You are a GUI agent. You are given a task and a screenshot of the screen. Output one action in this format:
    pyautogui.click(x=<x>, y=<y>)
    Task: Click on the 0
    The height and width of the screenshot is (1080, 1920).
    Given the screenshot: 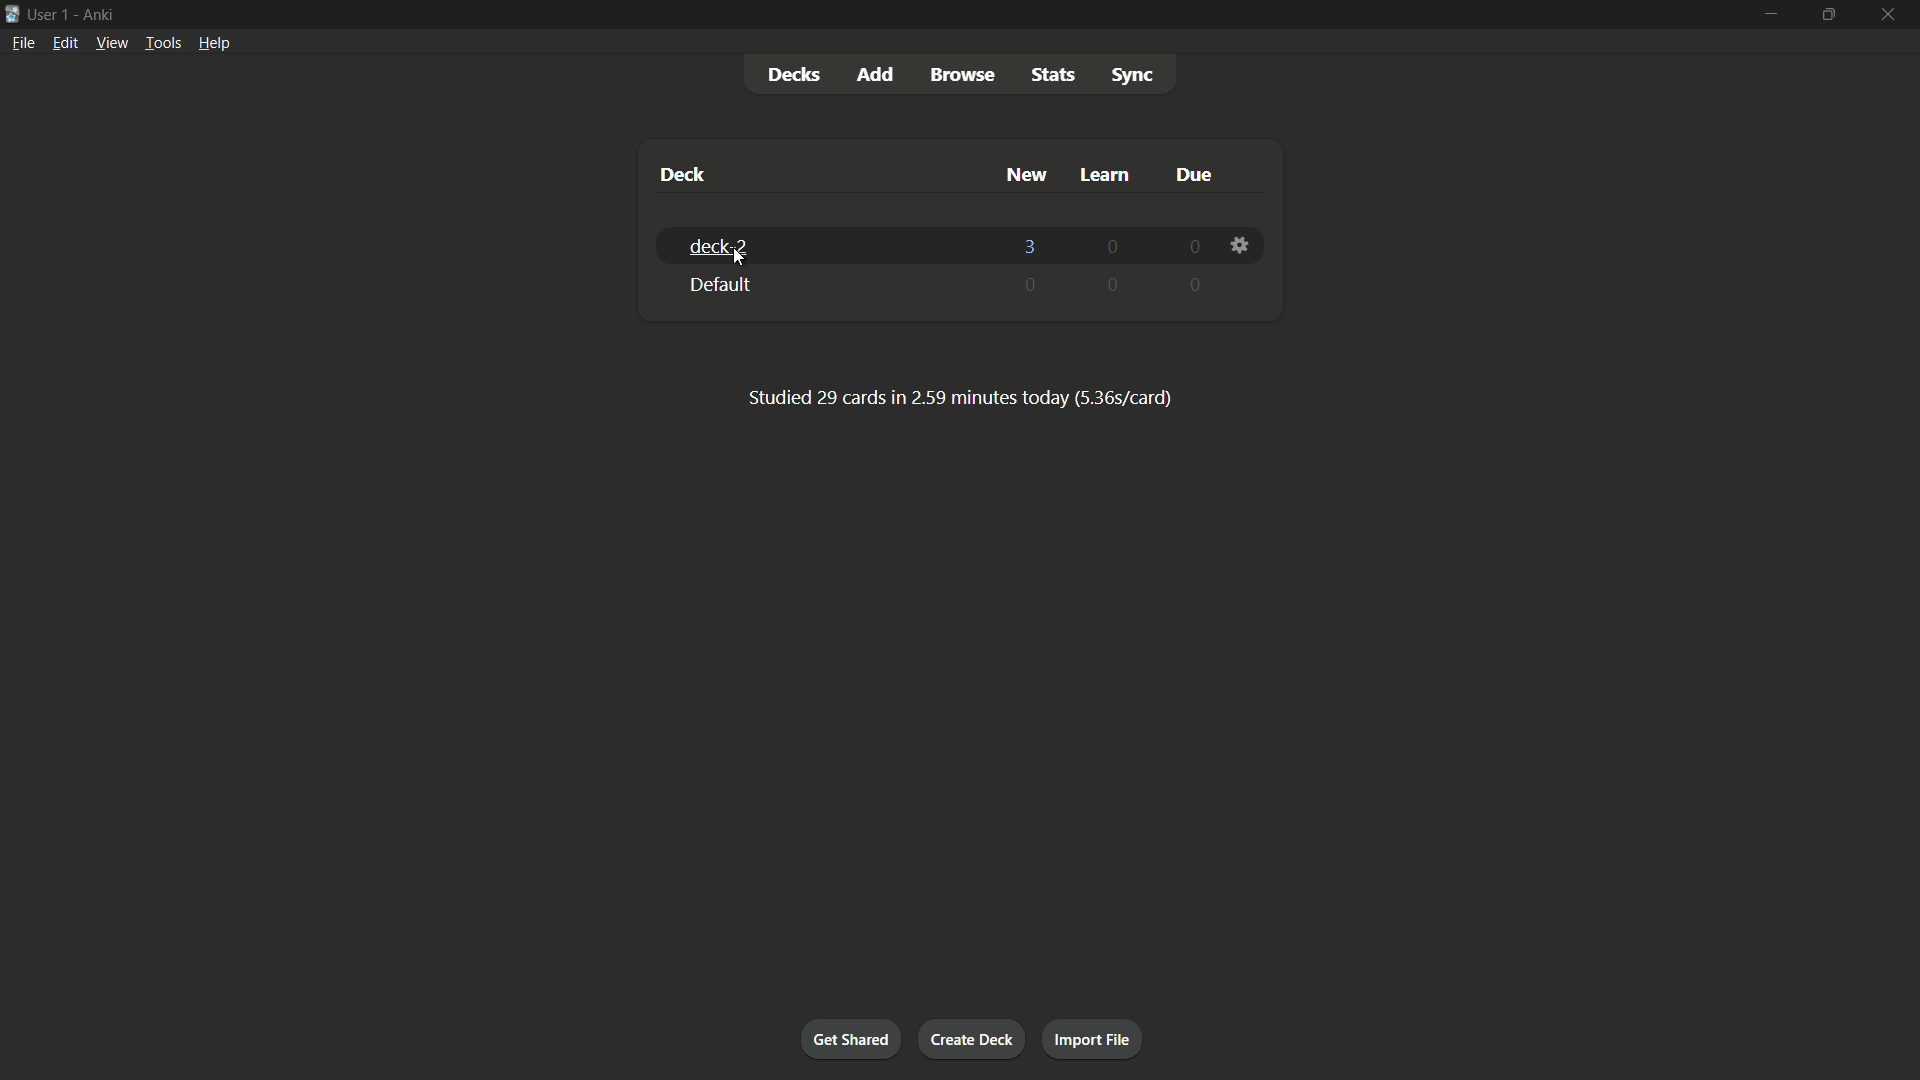 What is the action you would take?
    pyautogui.click(x=1036, y=286)
    